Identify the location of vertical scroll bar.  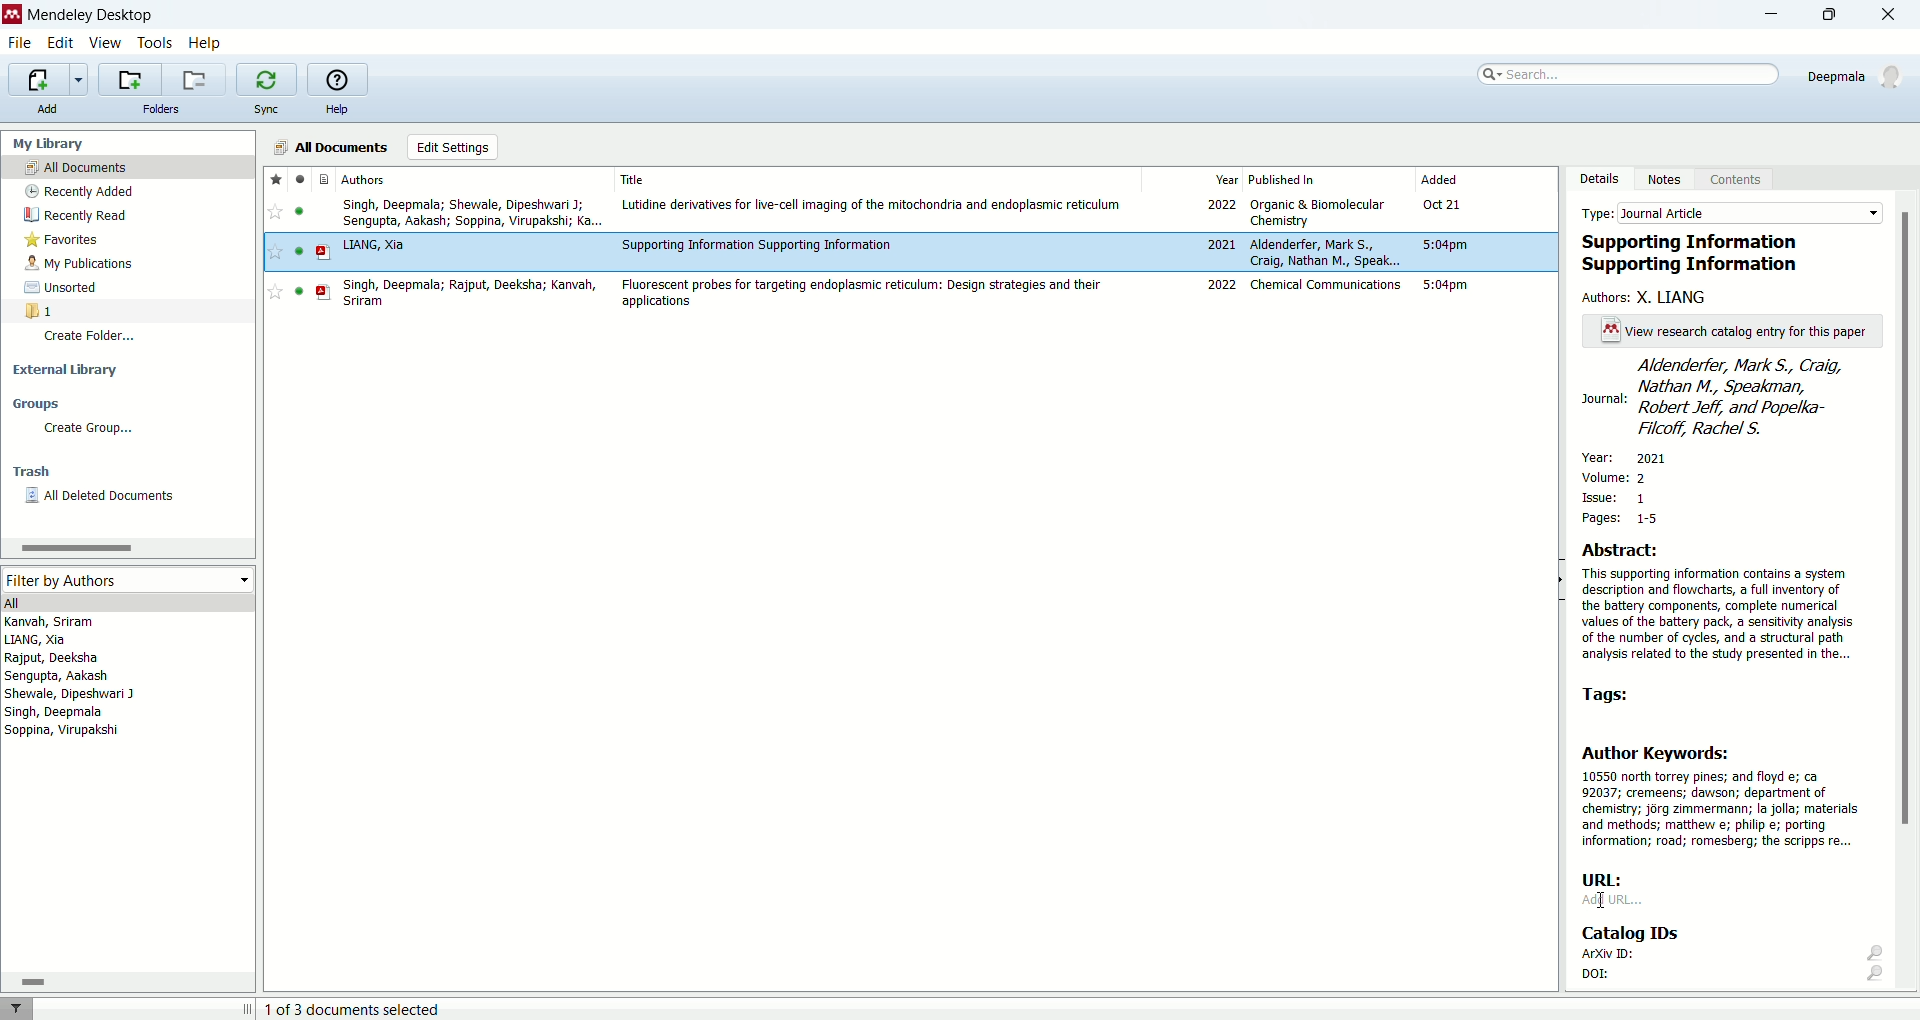
(1908, 596).